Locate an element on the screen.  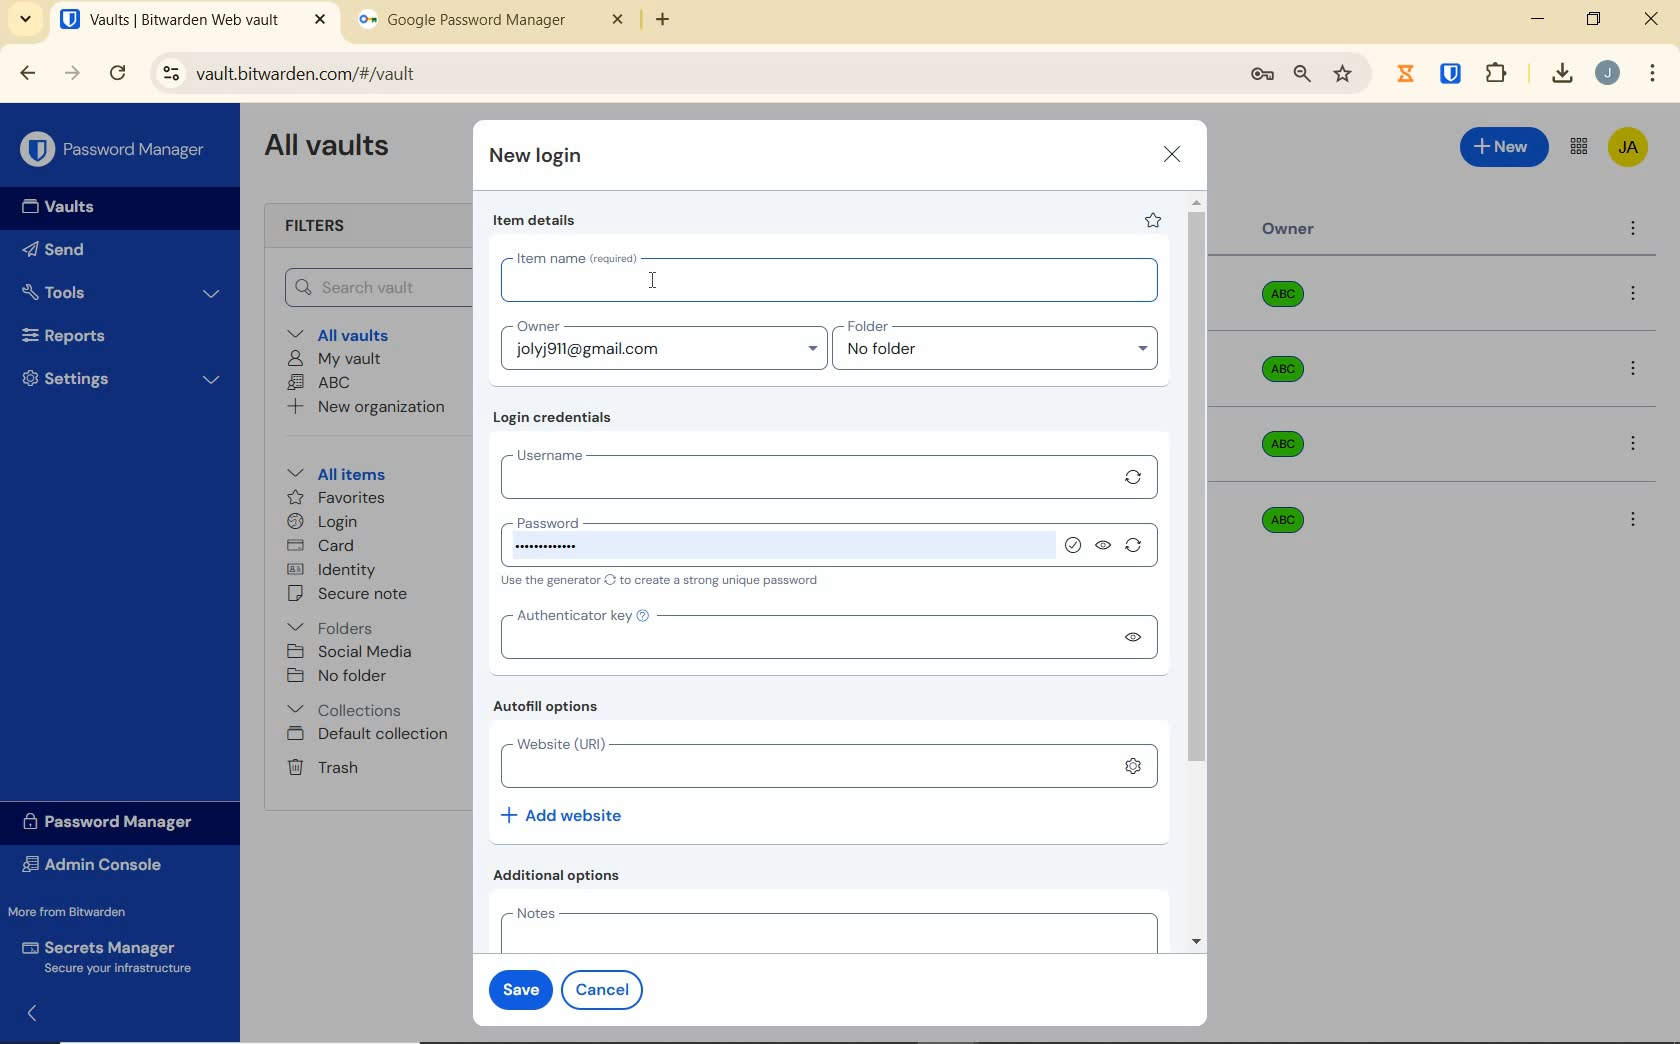
Authenticator key is located at coordinates (802, 635).